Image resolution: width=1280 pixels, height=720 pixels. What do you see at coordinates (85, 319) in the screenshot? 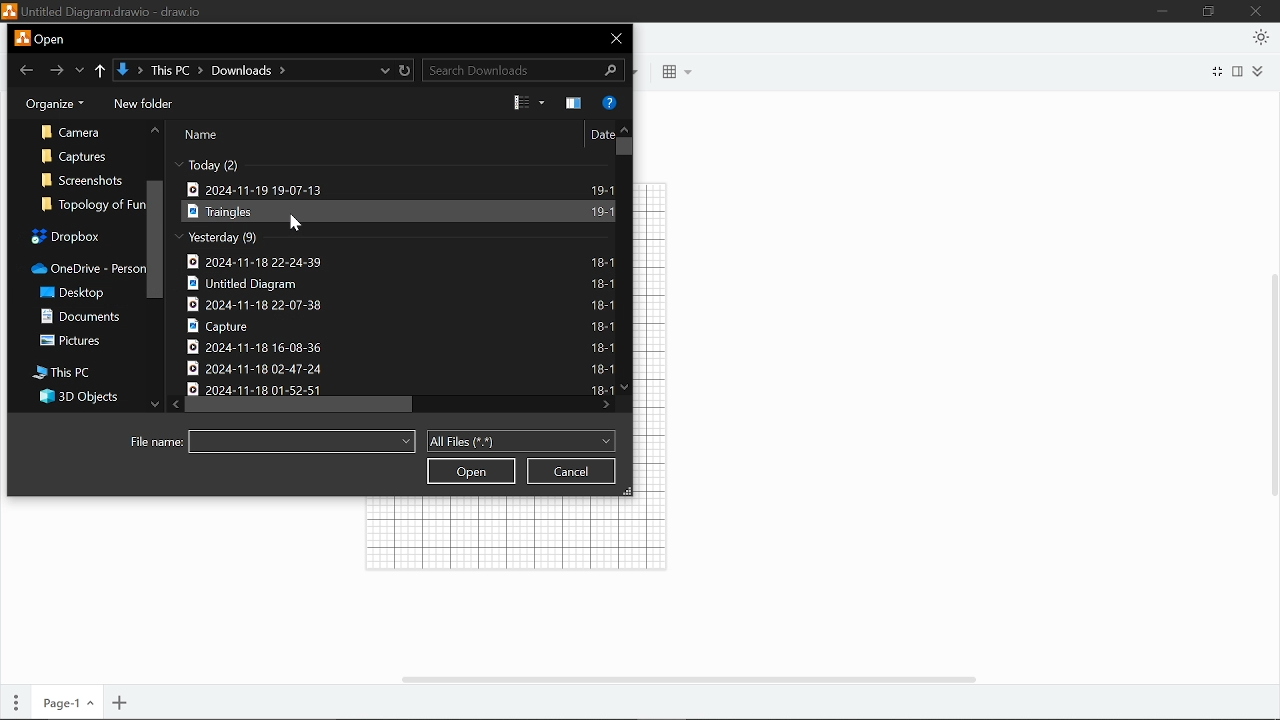
I see `Documents` at bounding box center [85, 319].